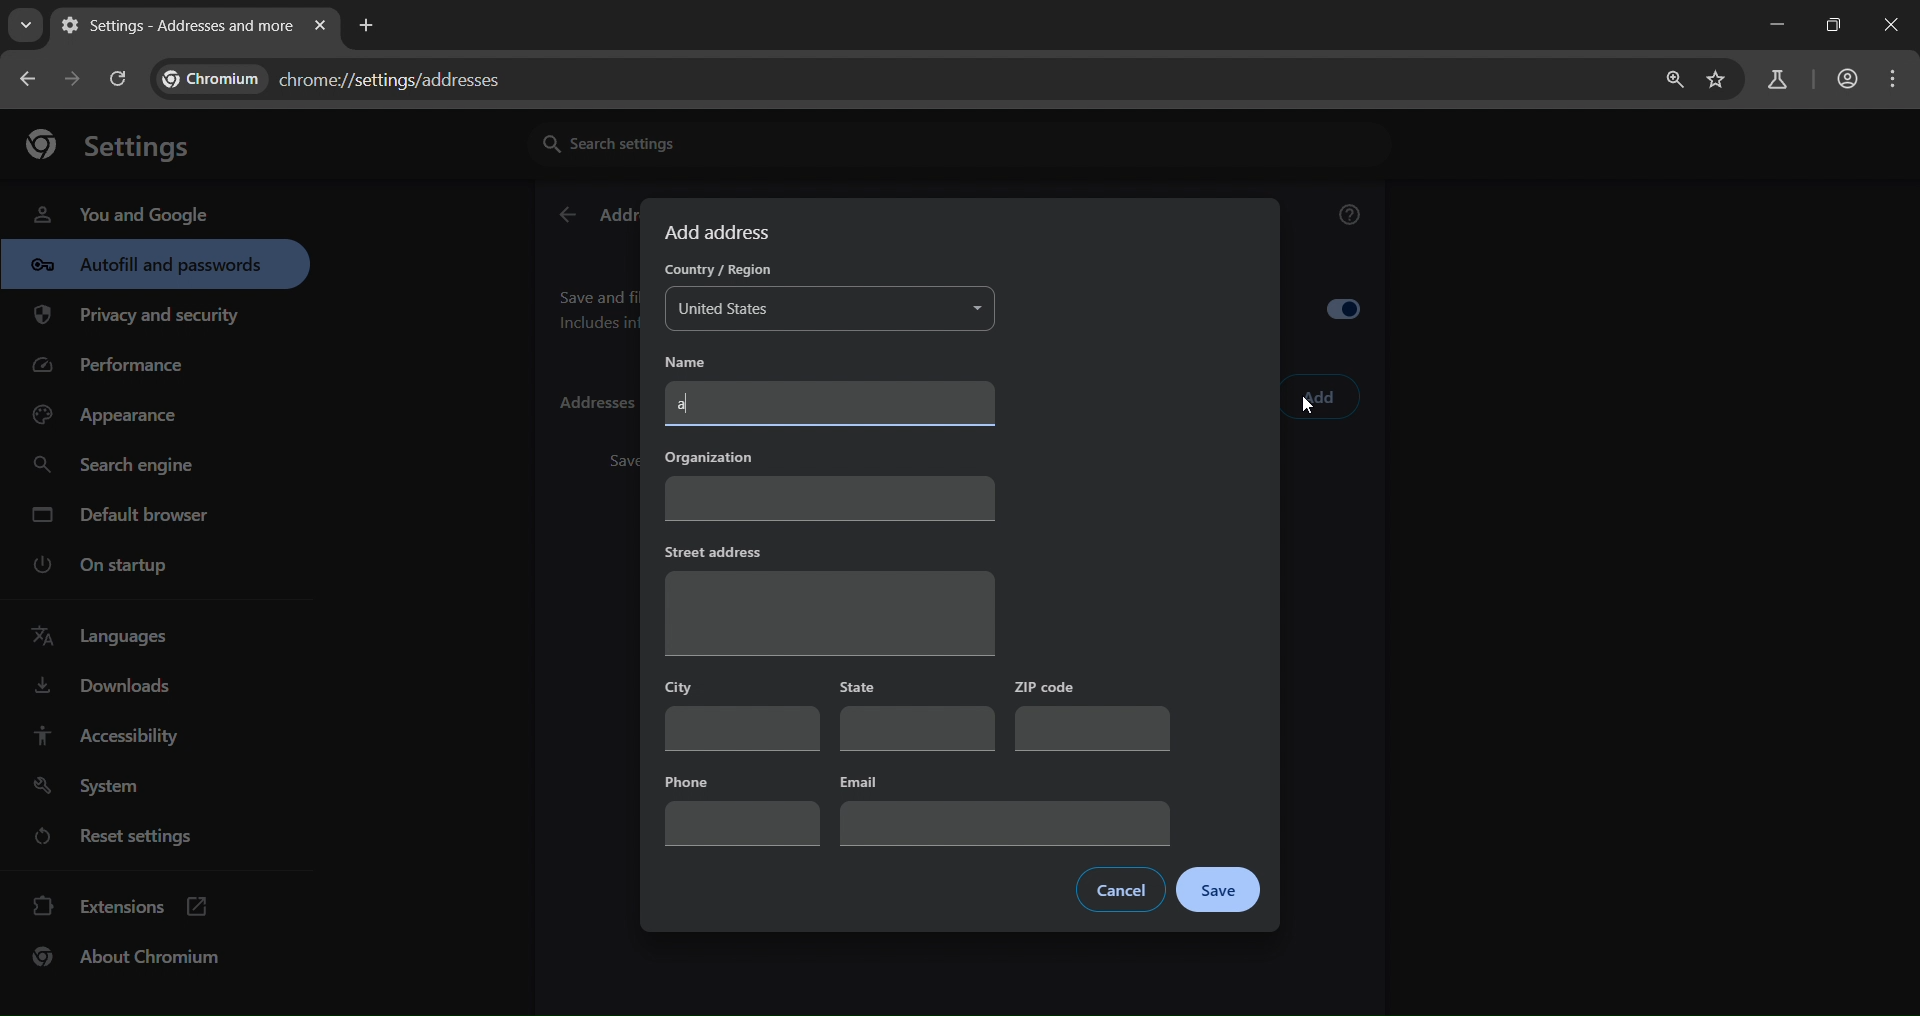  I want to click on street address, so click(828, 597).